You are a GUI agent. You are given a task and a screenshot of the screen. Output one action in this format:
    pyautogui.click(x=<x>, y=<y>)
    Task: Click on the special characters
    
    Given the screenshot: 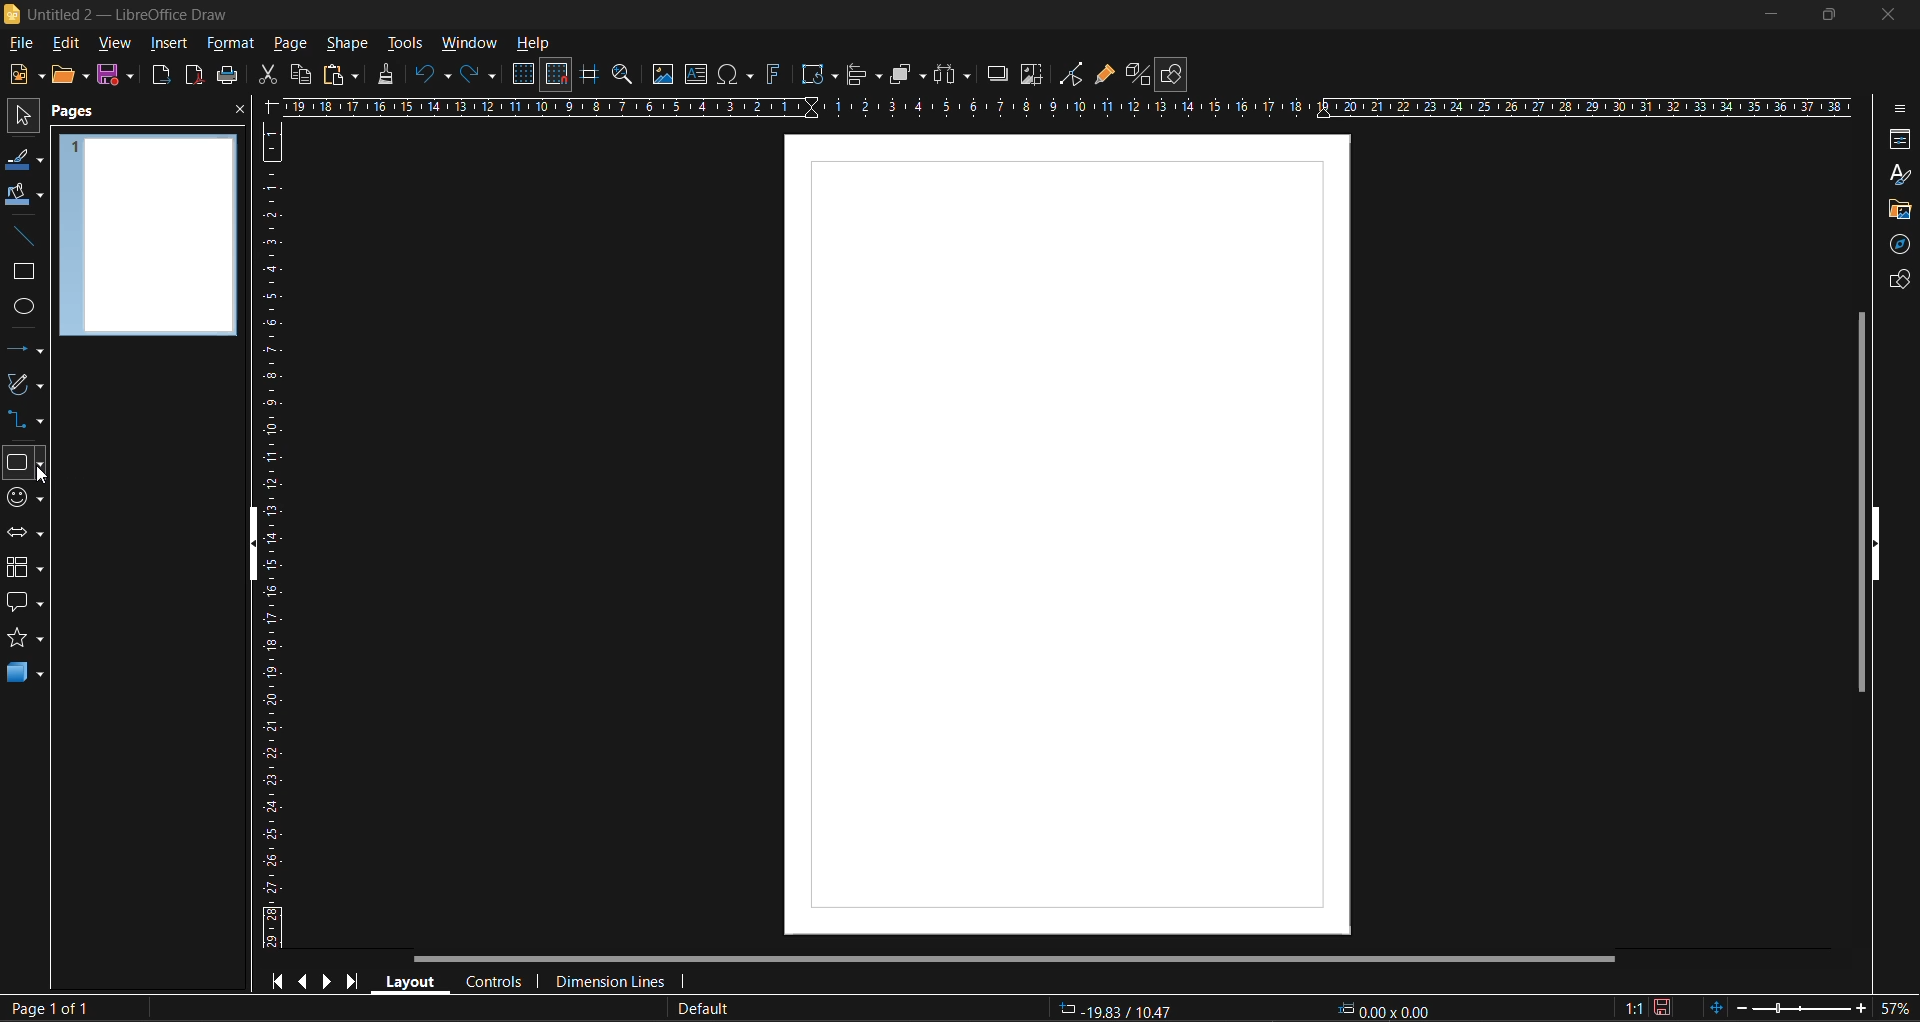 What is the action you would take?
    pyautogui.click(x=737, y=75)
    